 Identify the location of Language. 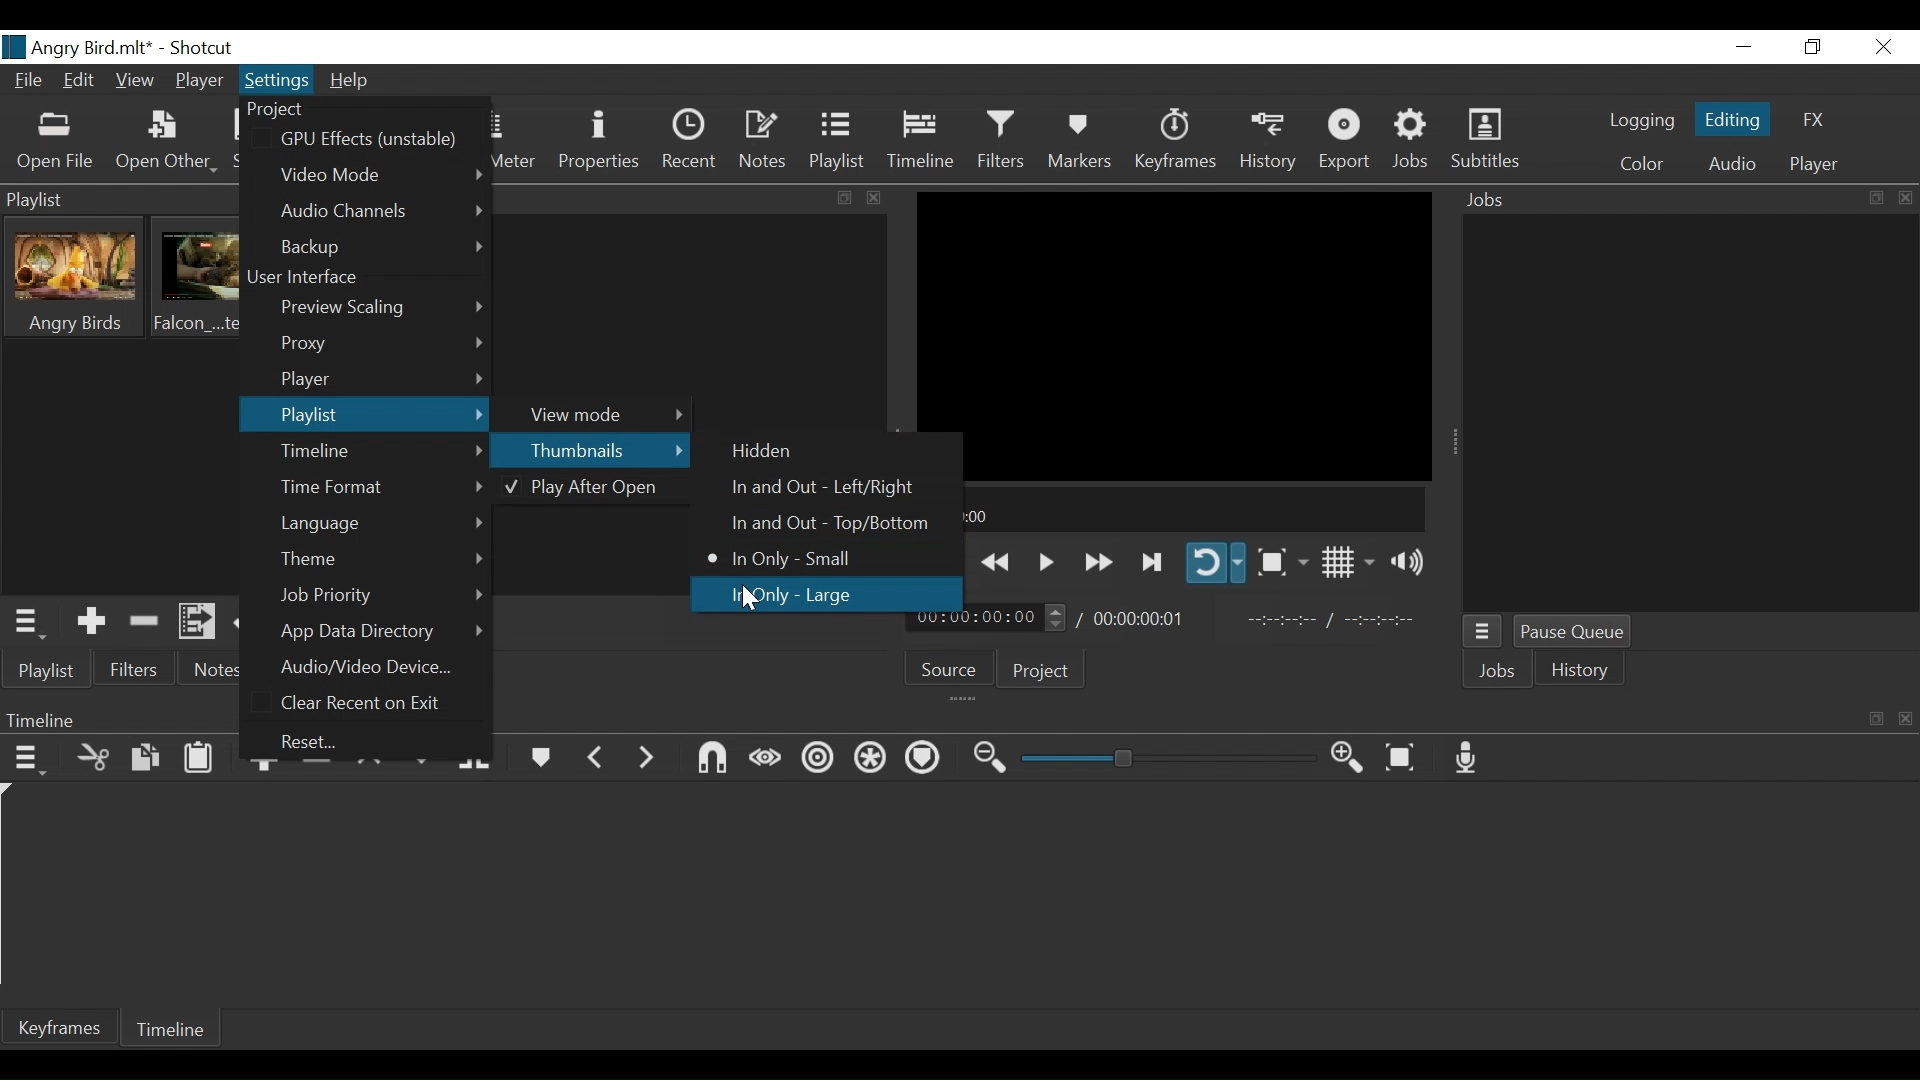
(383, 523).